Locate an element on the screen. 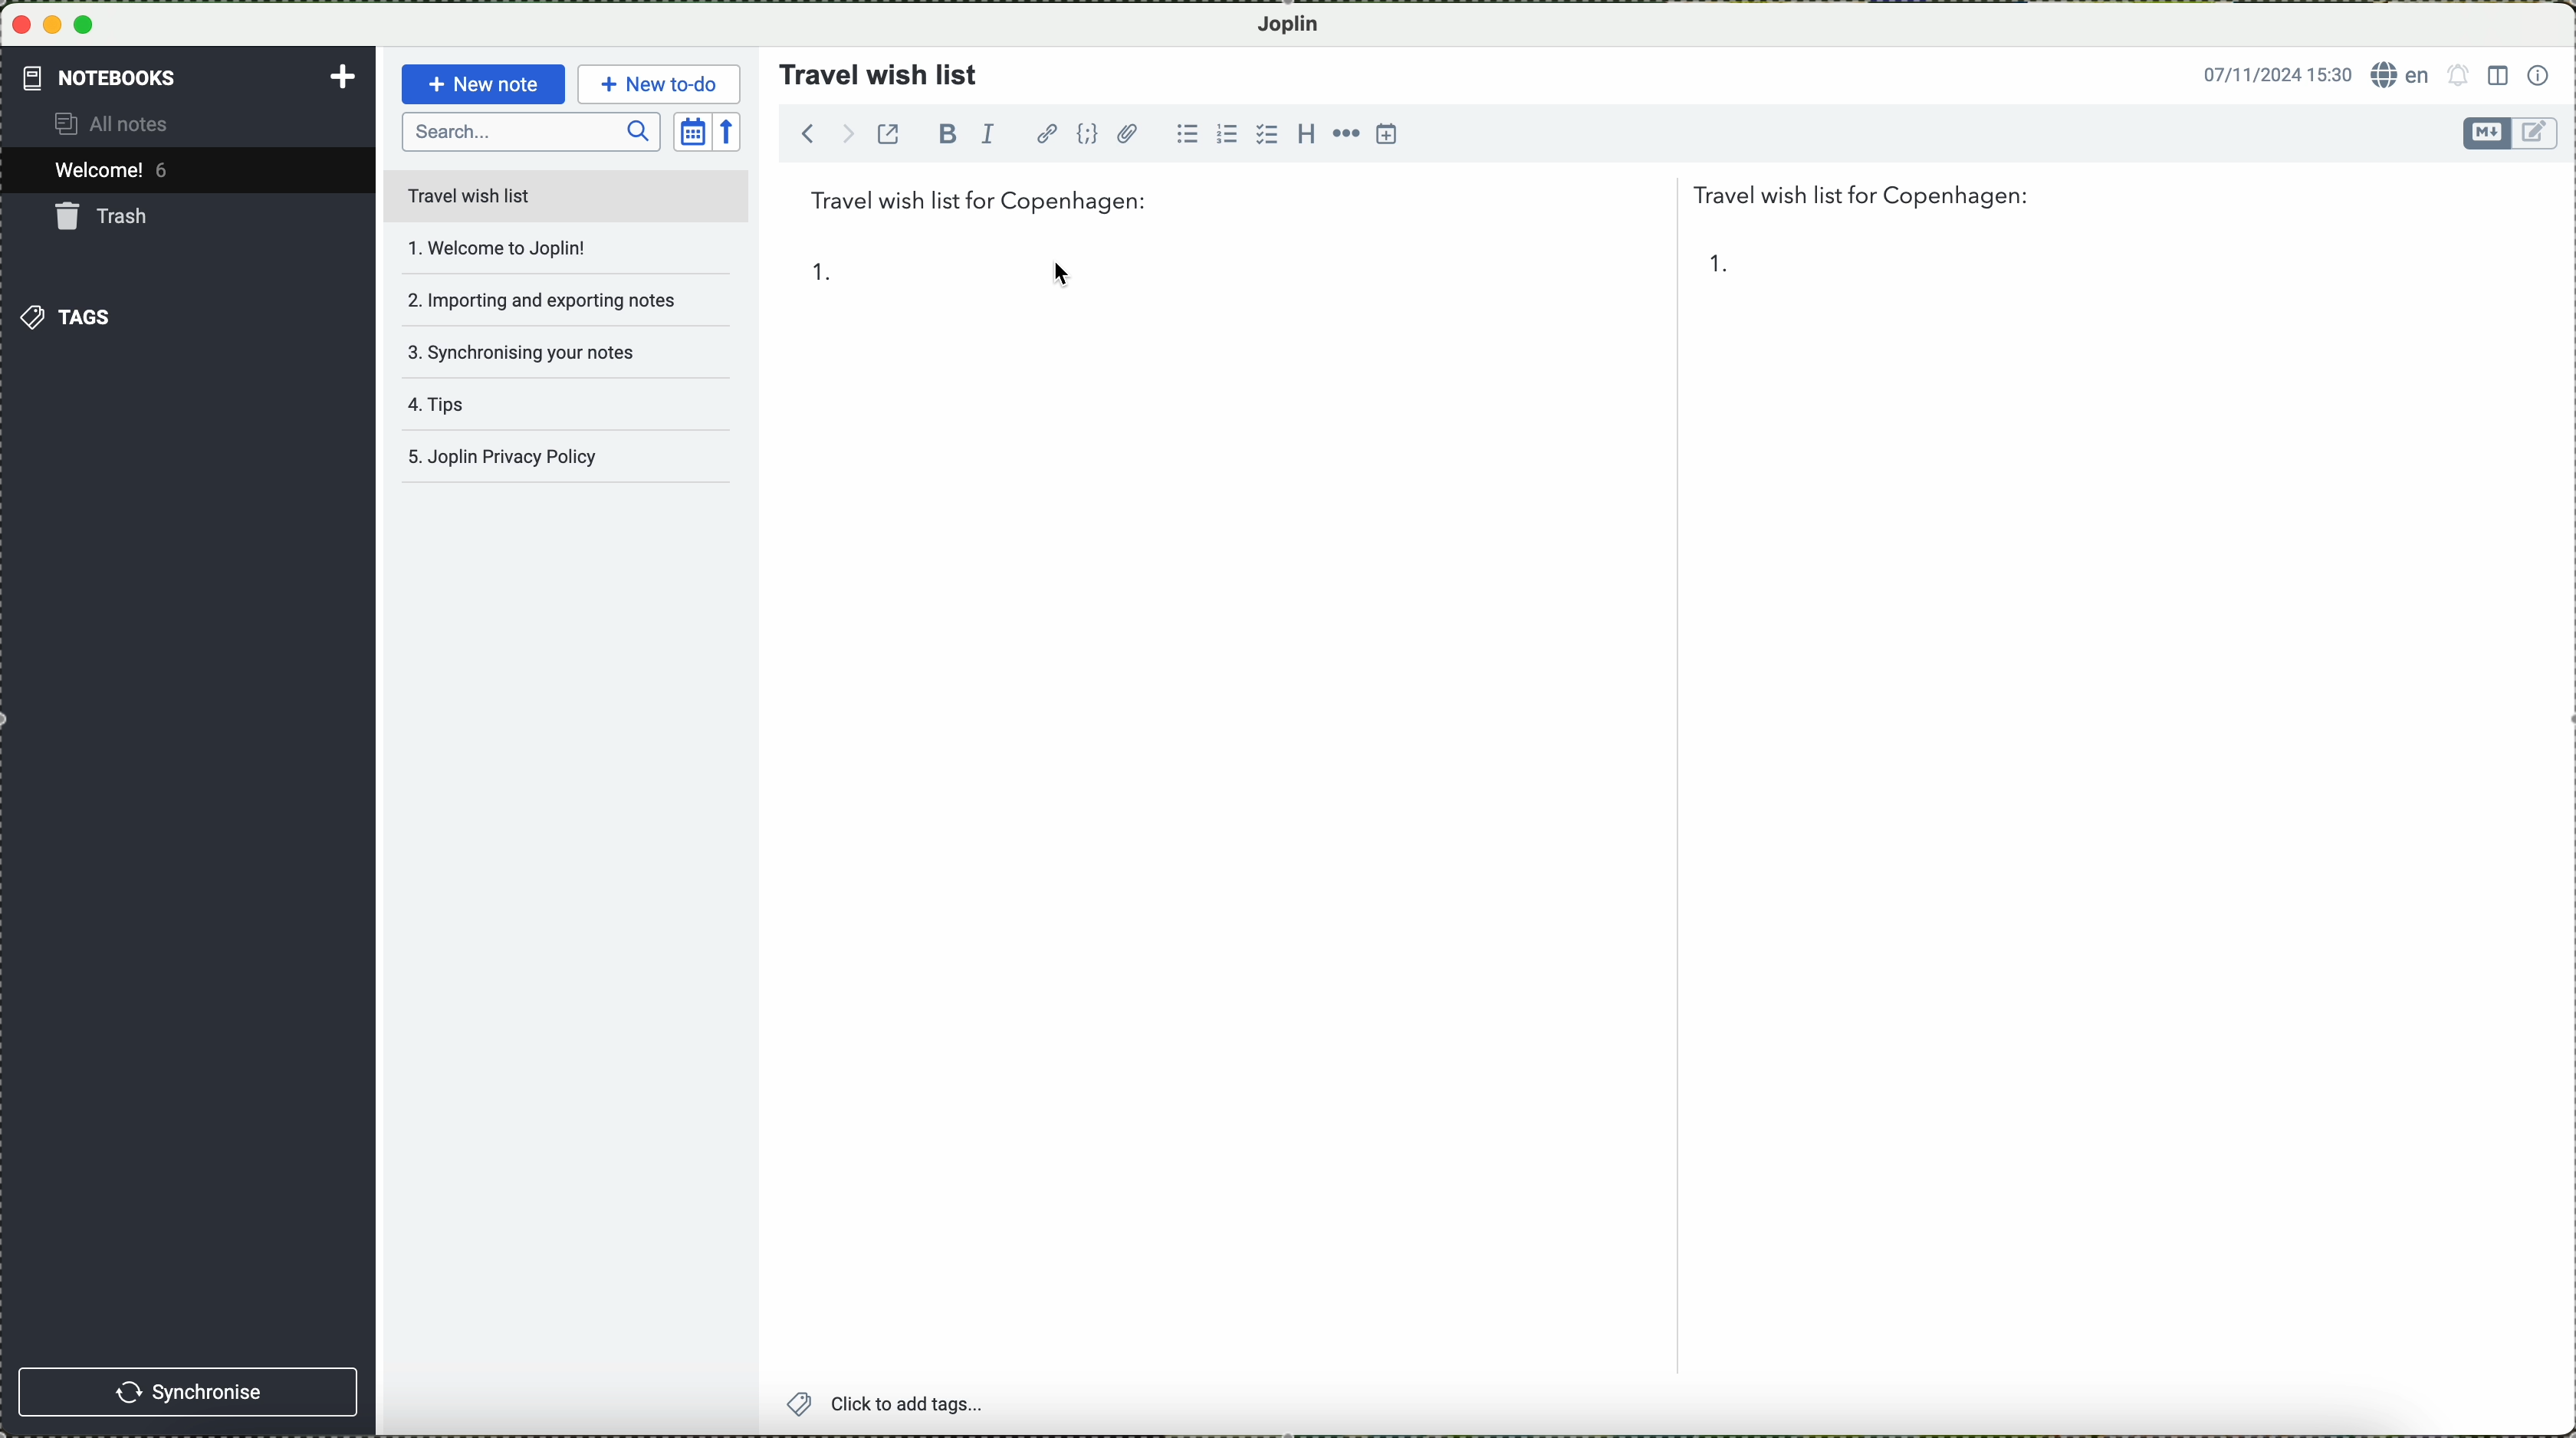  new to-do is located at coordinates (658, 81).